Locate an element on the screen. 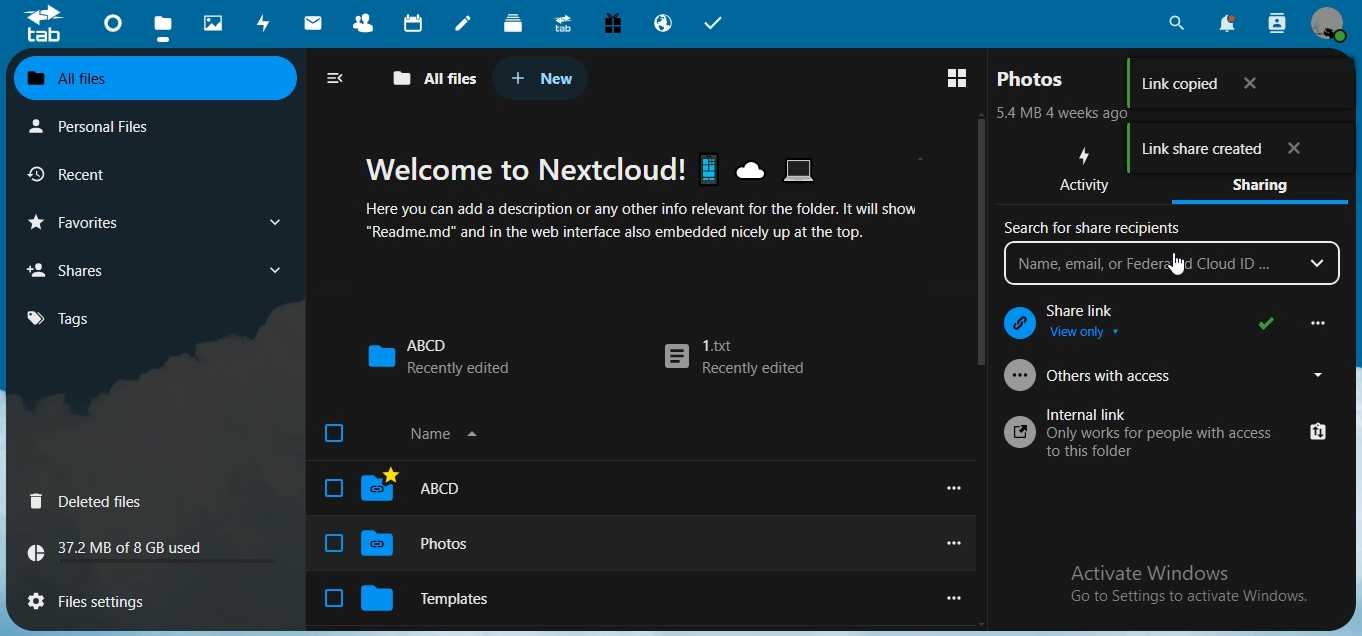 This screenshot has height=636, width=1362. text is located at coordinates (1068, 115).